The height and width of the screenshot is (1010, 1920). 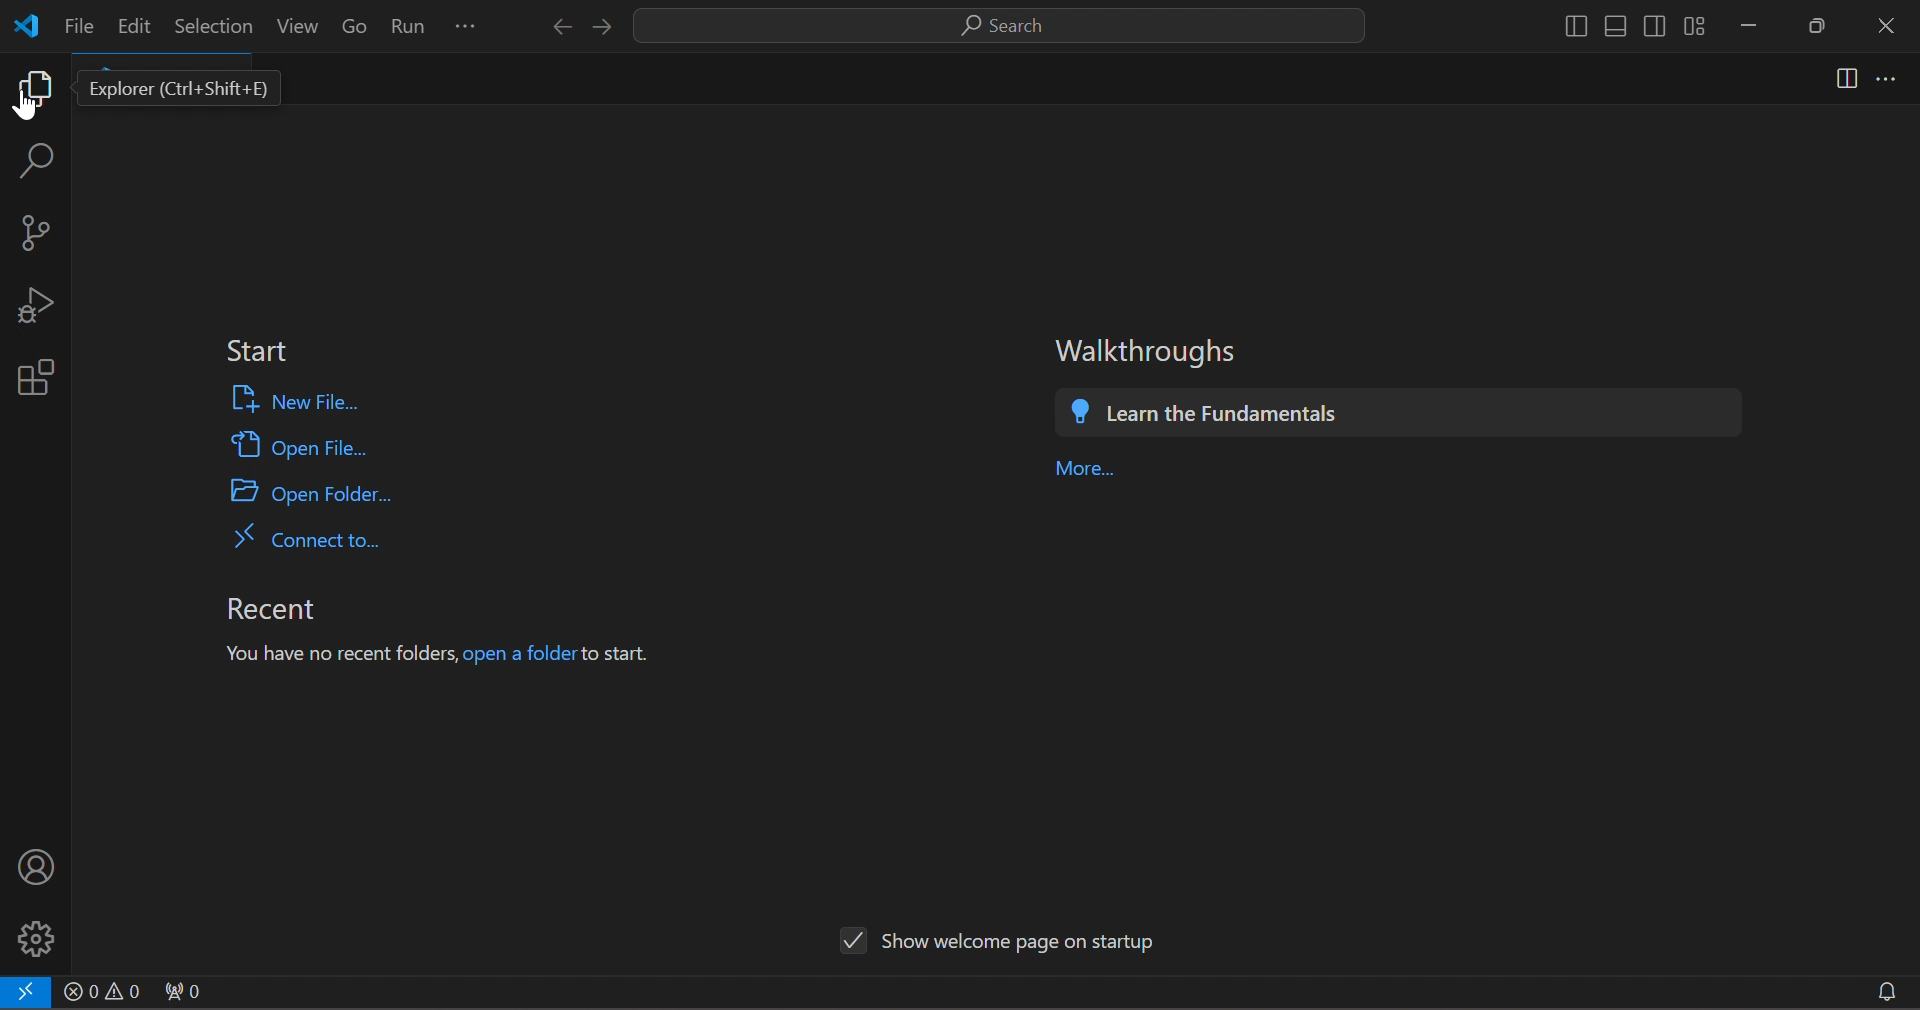 I want to click on more, so click(x=1890, y=77).